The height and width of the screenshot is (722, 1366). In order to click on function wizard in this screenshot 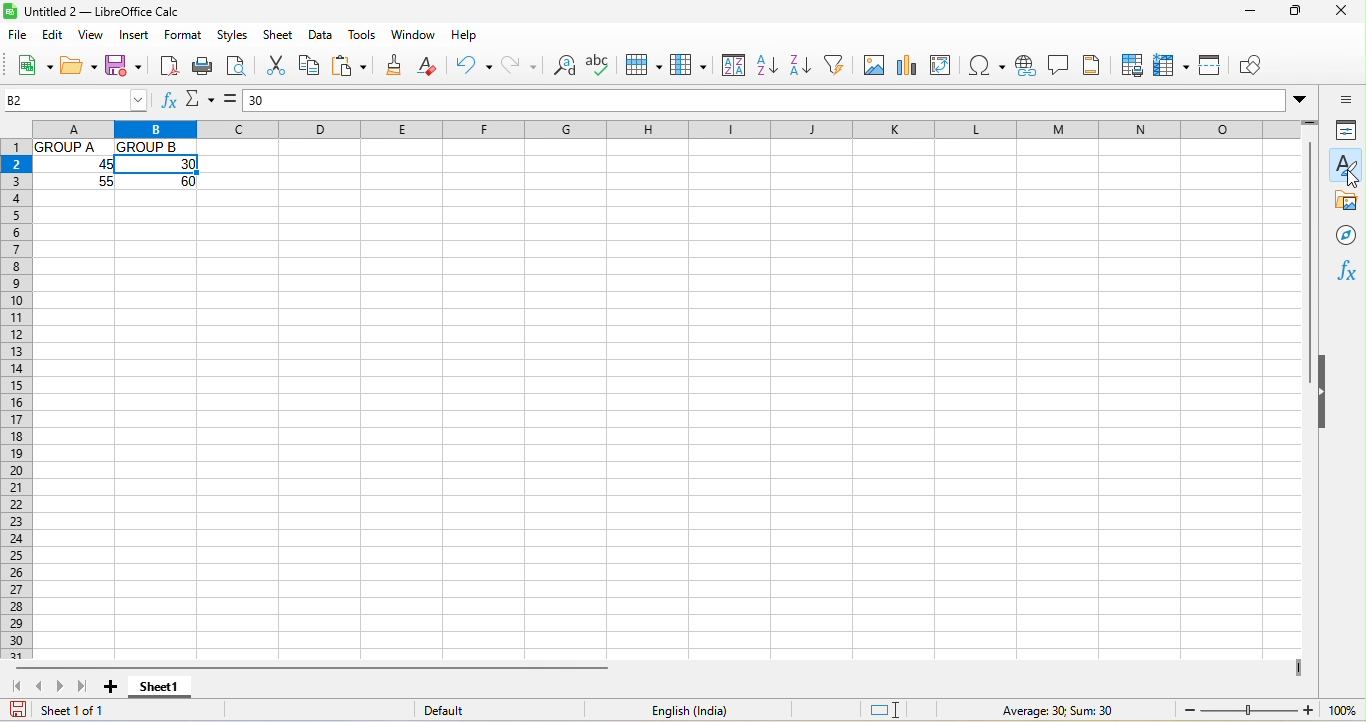, I will do `click(166, 103)`.